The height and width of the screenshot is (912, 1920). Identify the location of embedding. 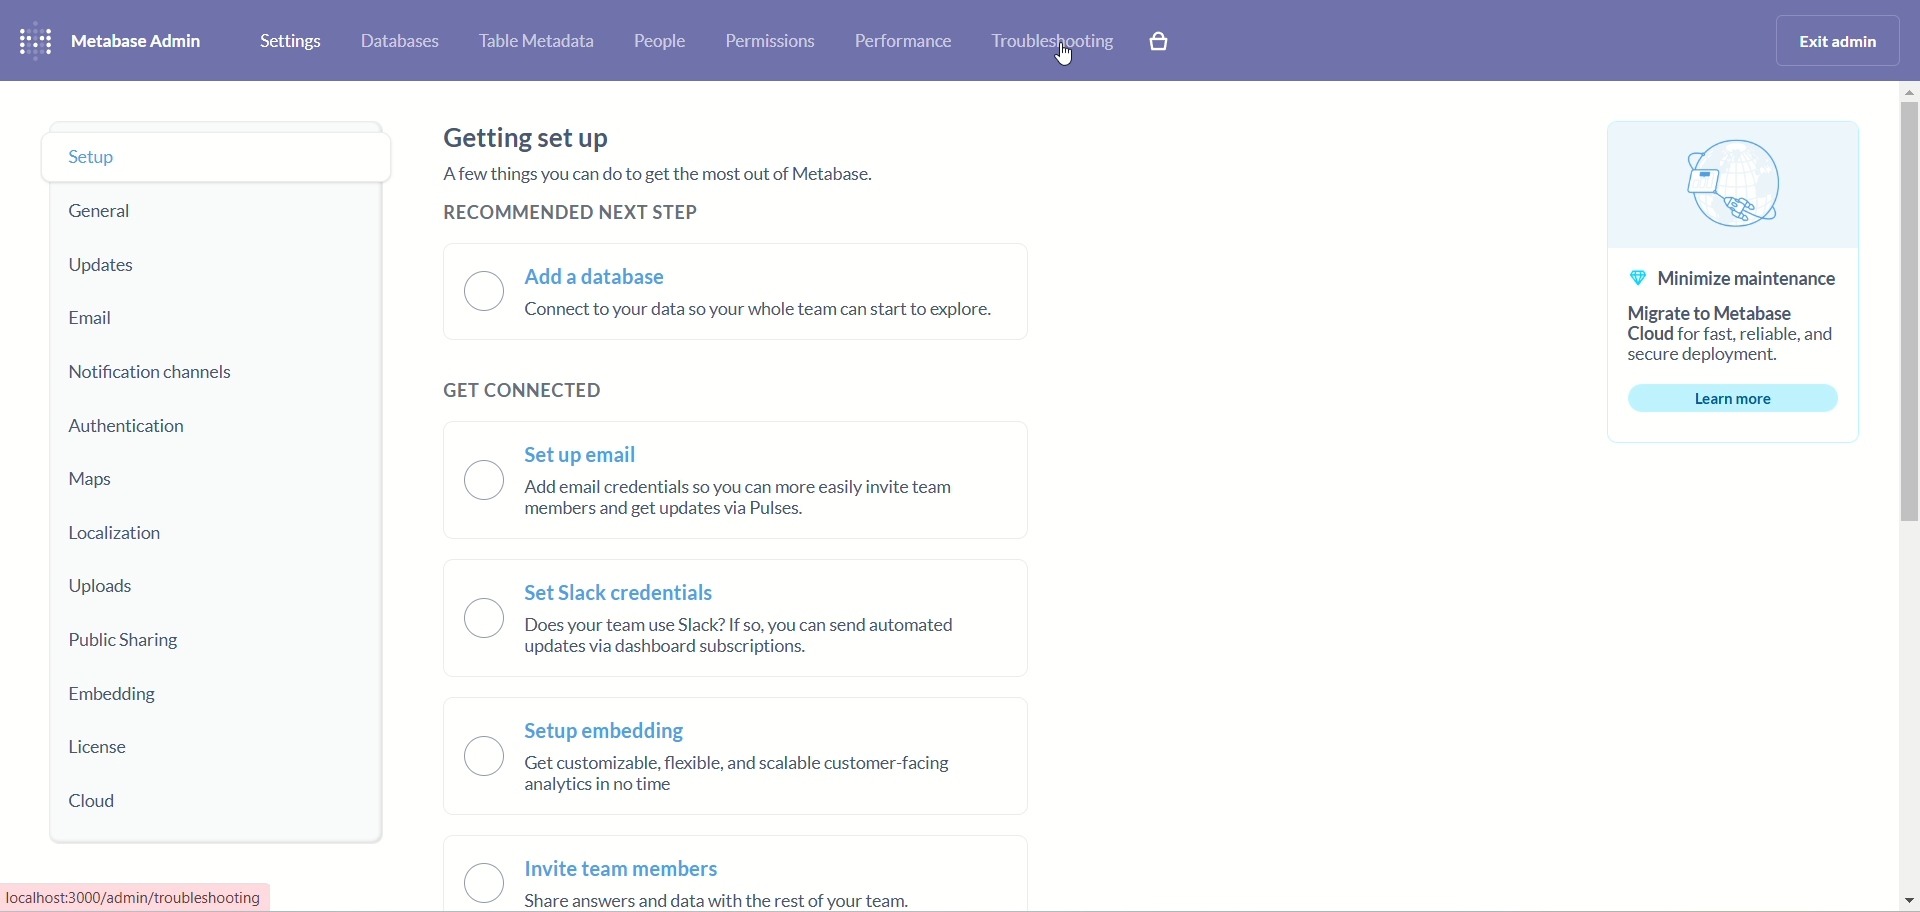
(106, 698).